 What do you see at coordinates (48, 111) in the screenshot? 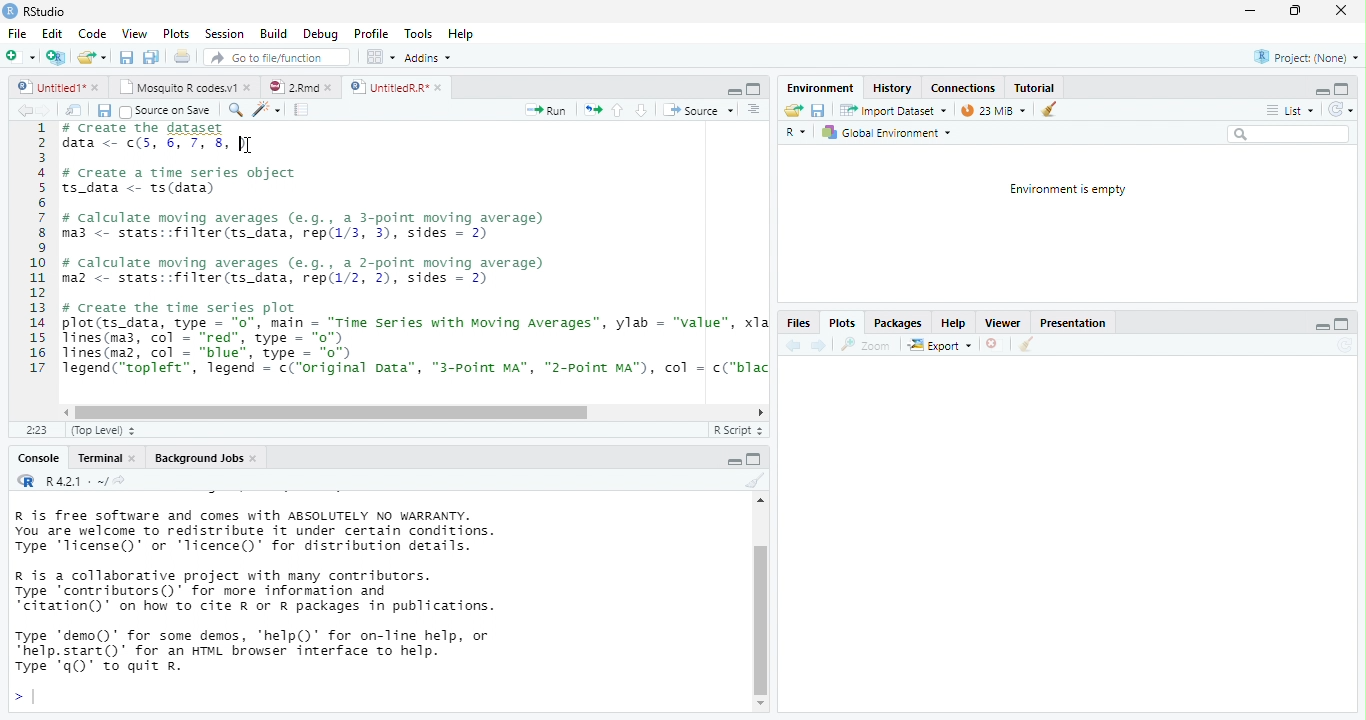
I see `next` at bounding box center [48, 111].